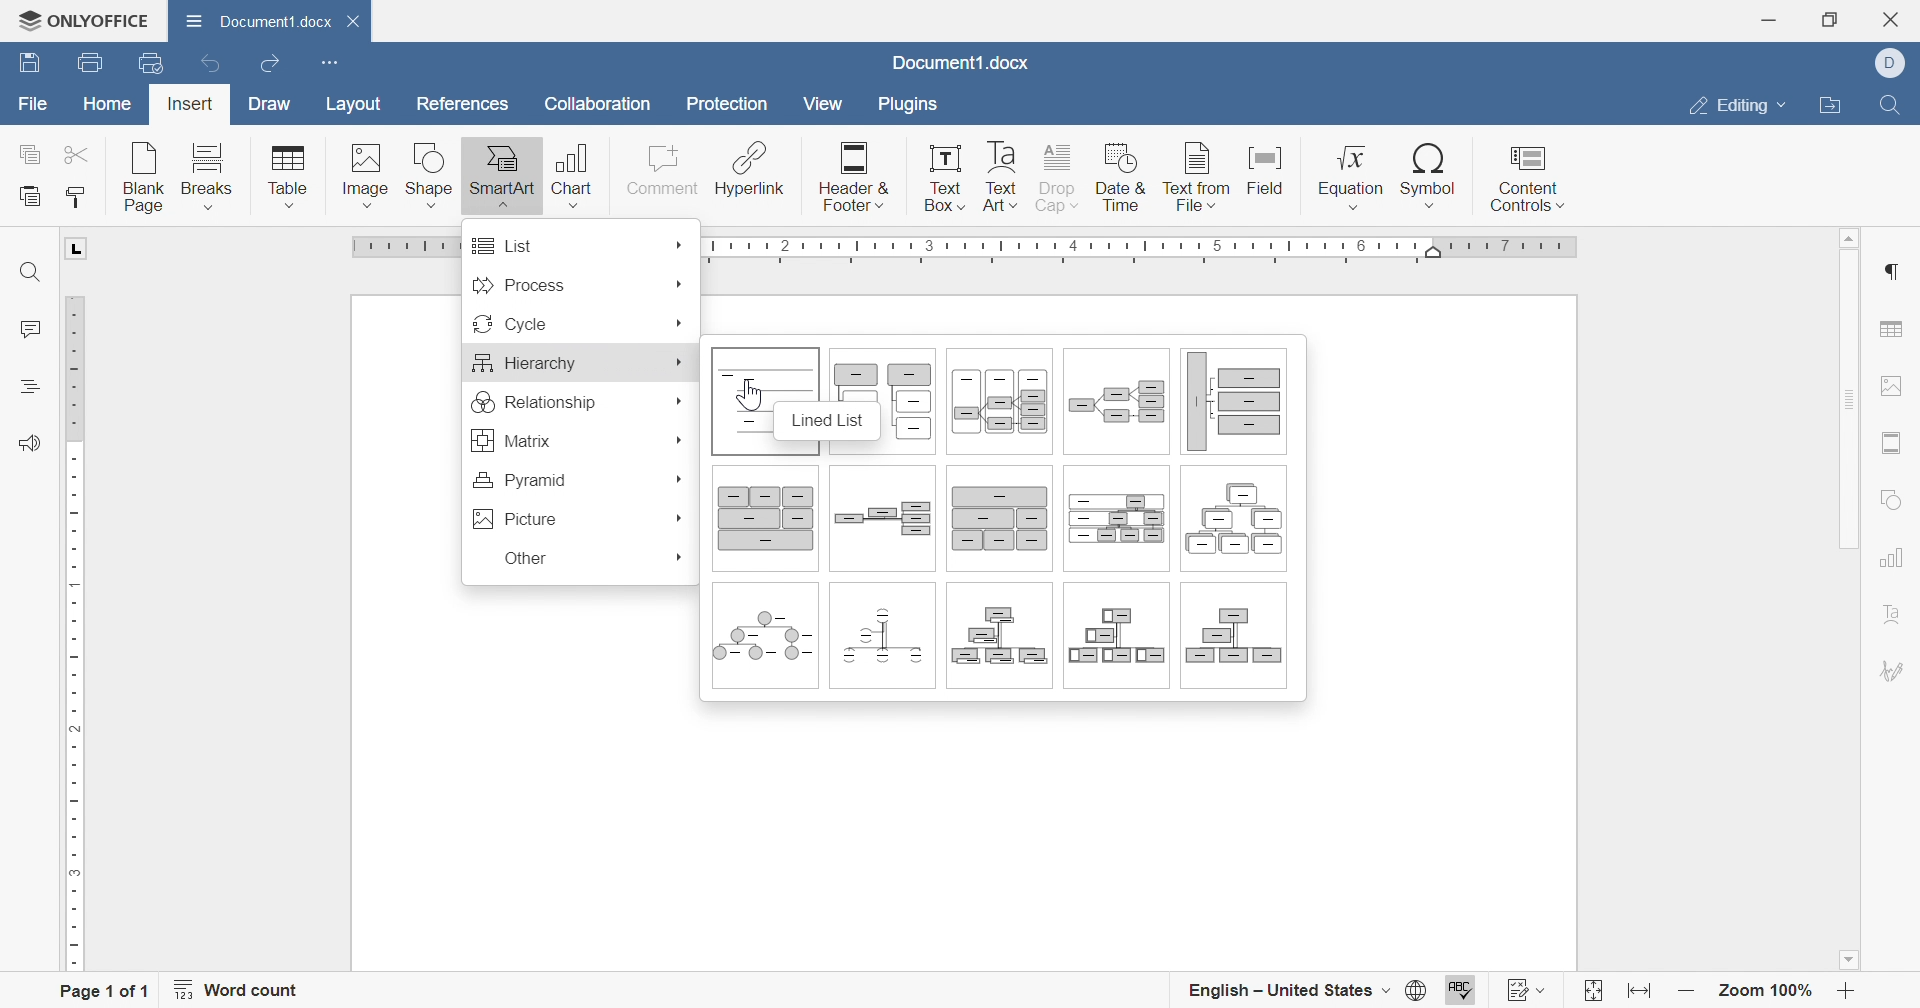 Image resolution: width=1920 pixels, height=1008 pixels. I want to click on Horizontal hierarchy, so click(1121, 405).